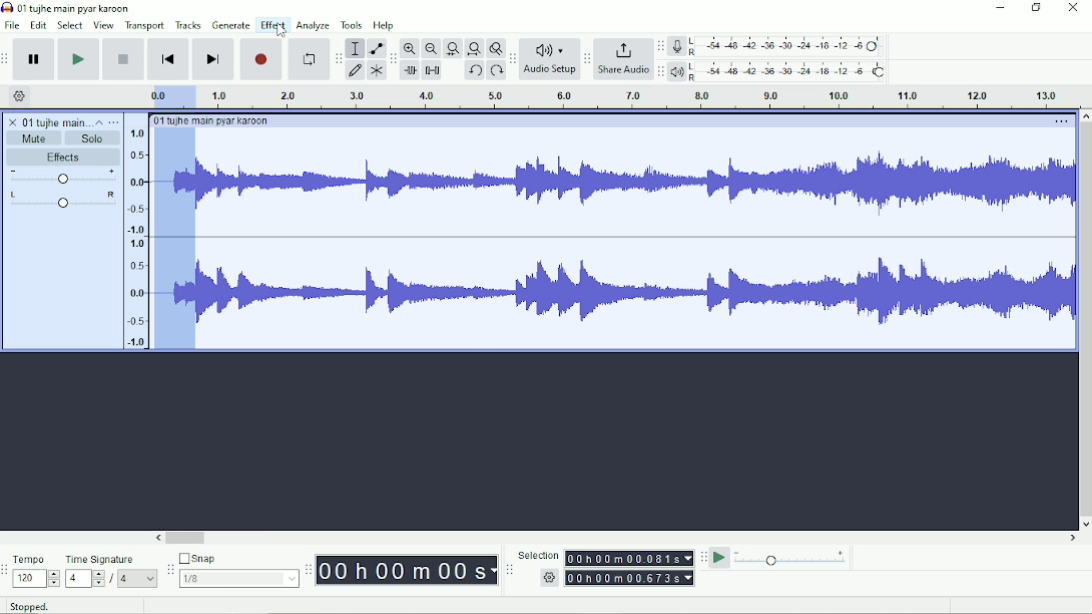 The height and width of the screenshot is (614, 1092). I want to click on Selection tool, so click(355, 47).